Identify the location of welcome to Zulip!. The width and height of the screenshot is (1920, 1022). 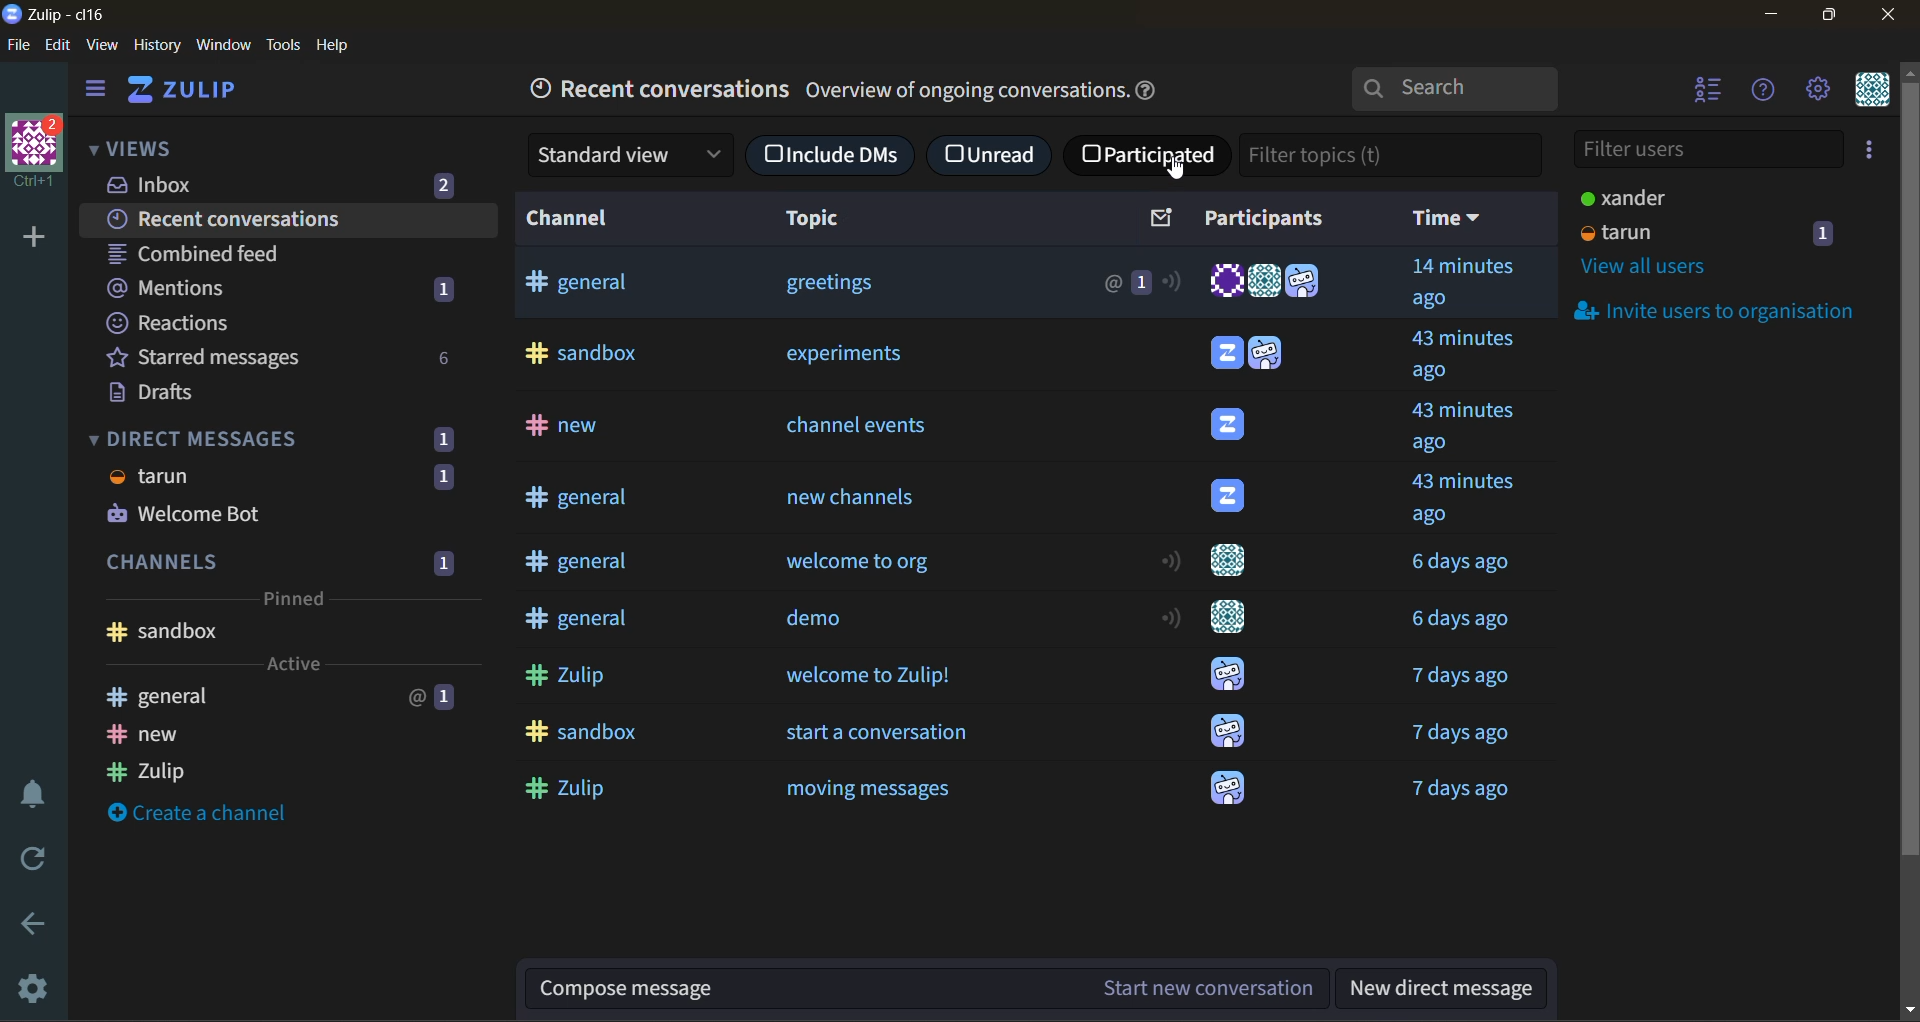
(889, 677).